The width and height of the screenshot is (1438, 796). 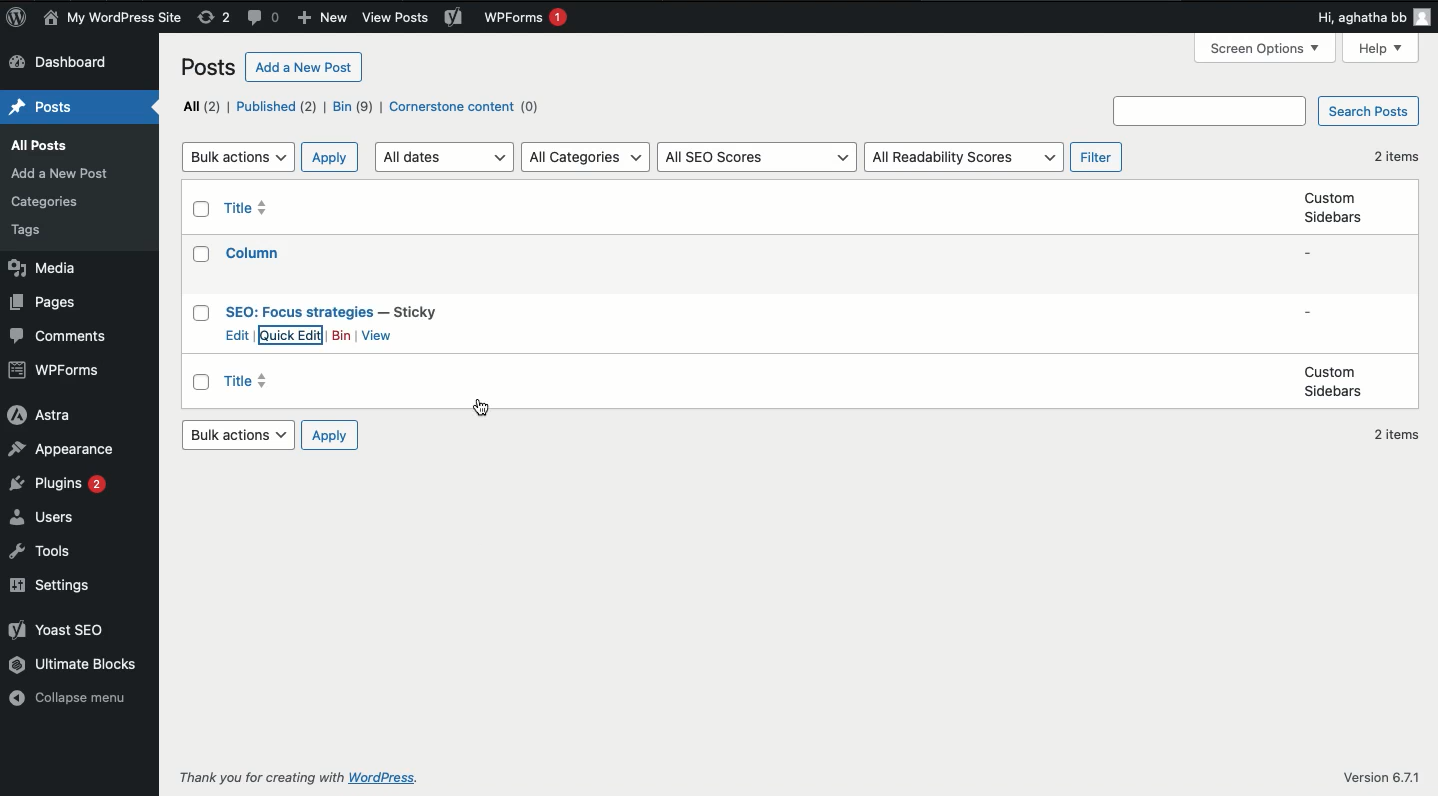 What do you see at coordinates (238, 157) in the screenshot?
I see `Bulk actions` at bounding box center [238, 157].